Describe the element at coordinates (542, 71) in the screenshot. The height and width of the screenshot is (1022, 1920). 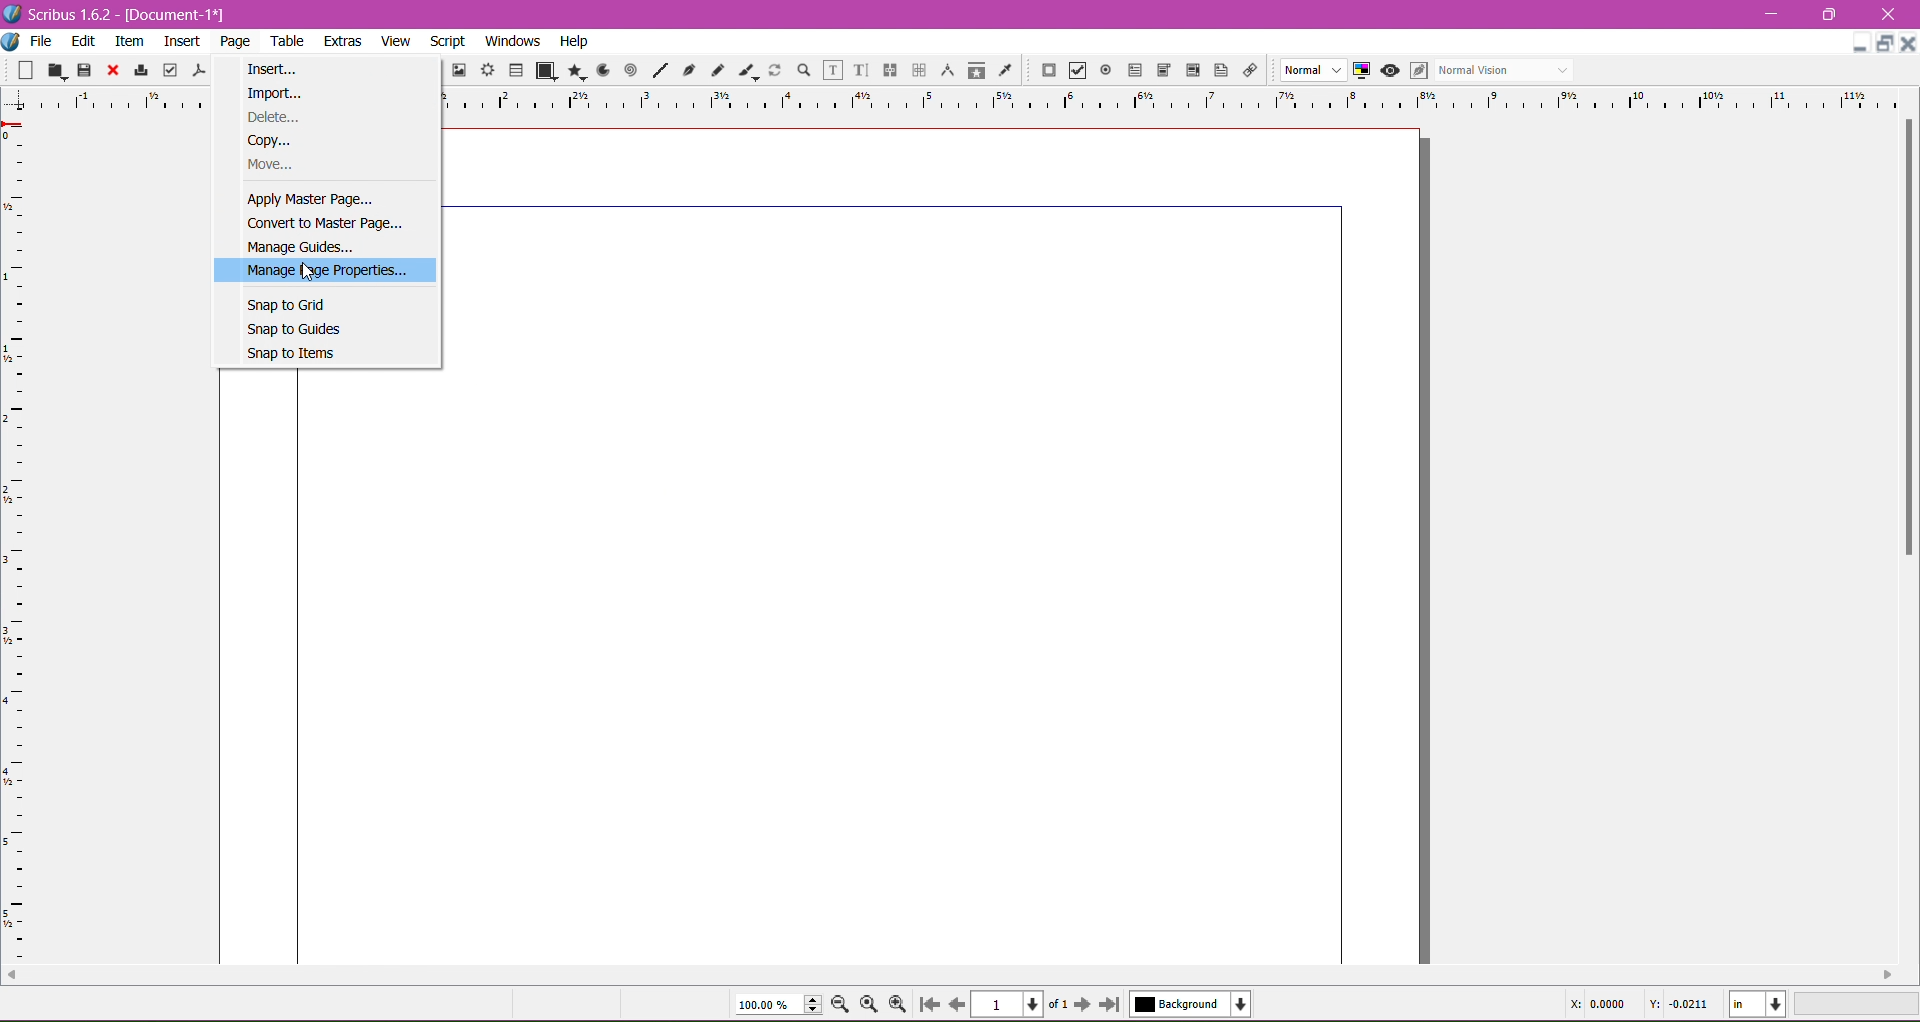
I see `Shape` at that location.